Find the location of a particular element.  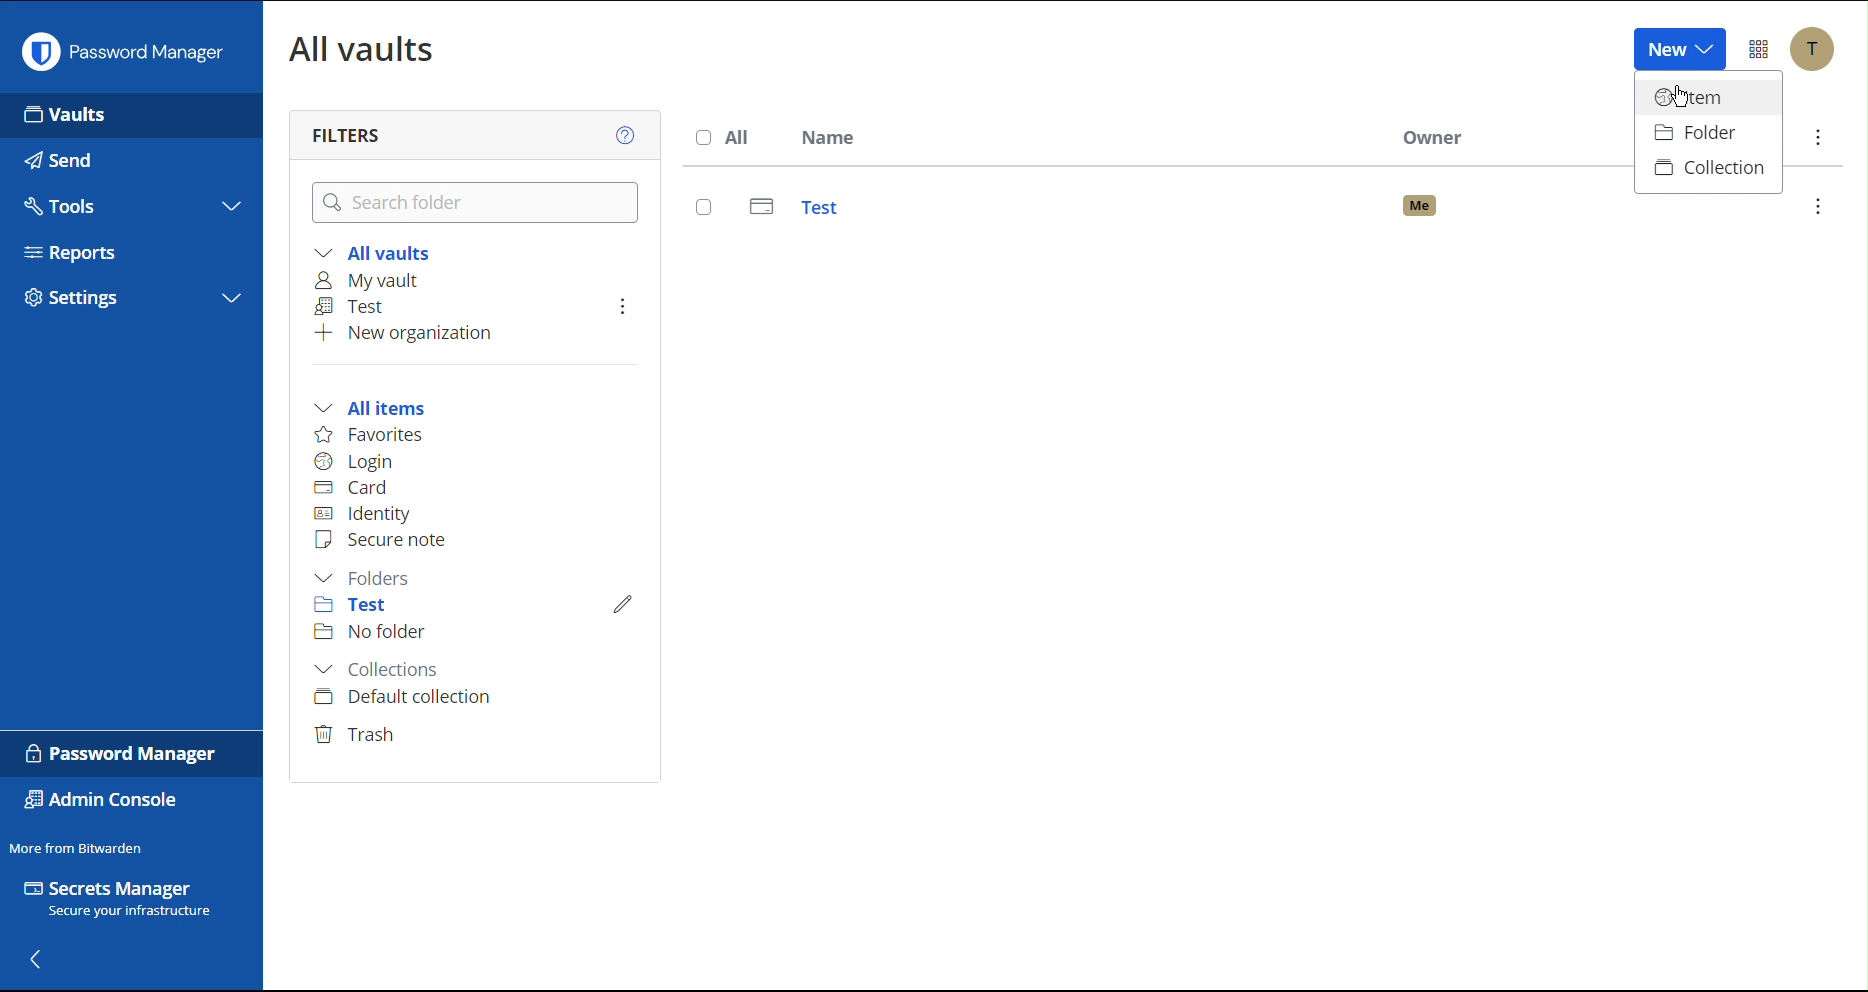

All Vaults is located at coordinates (366, 47).